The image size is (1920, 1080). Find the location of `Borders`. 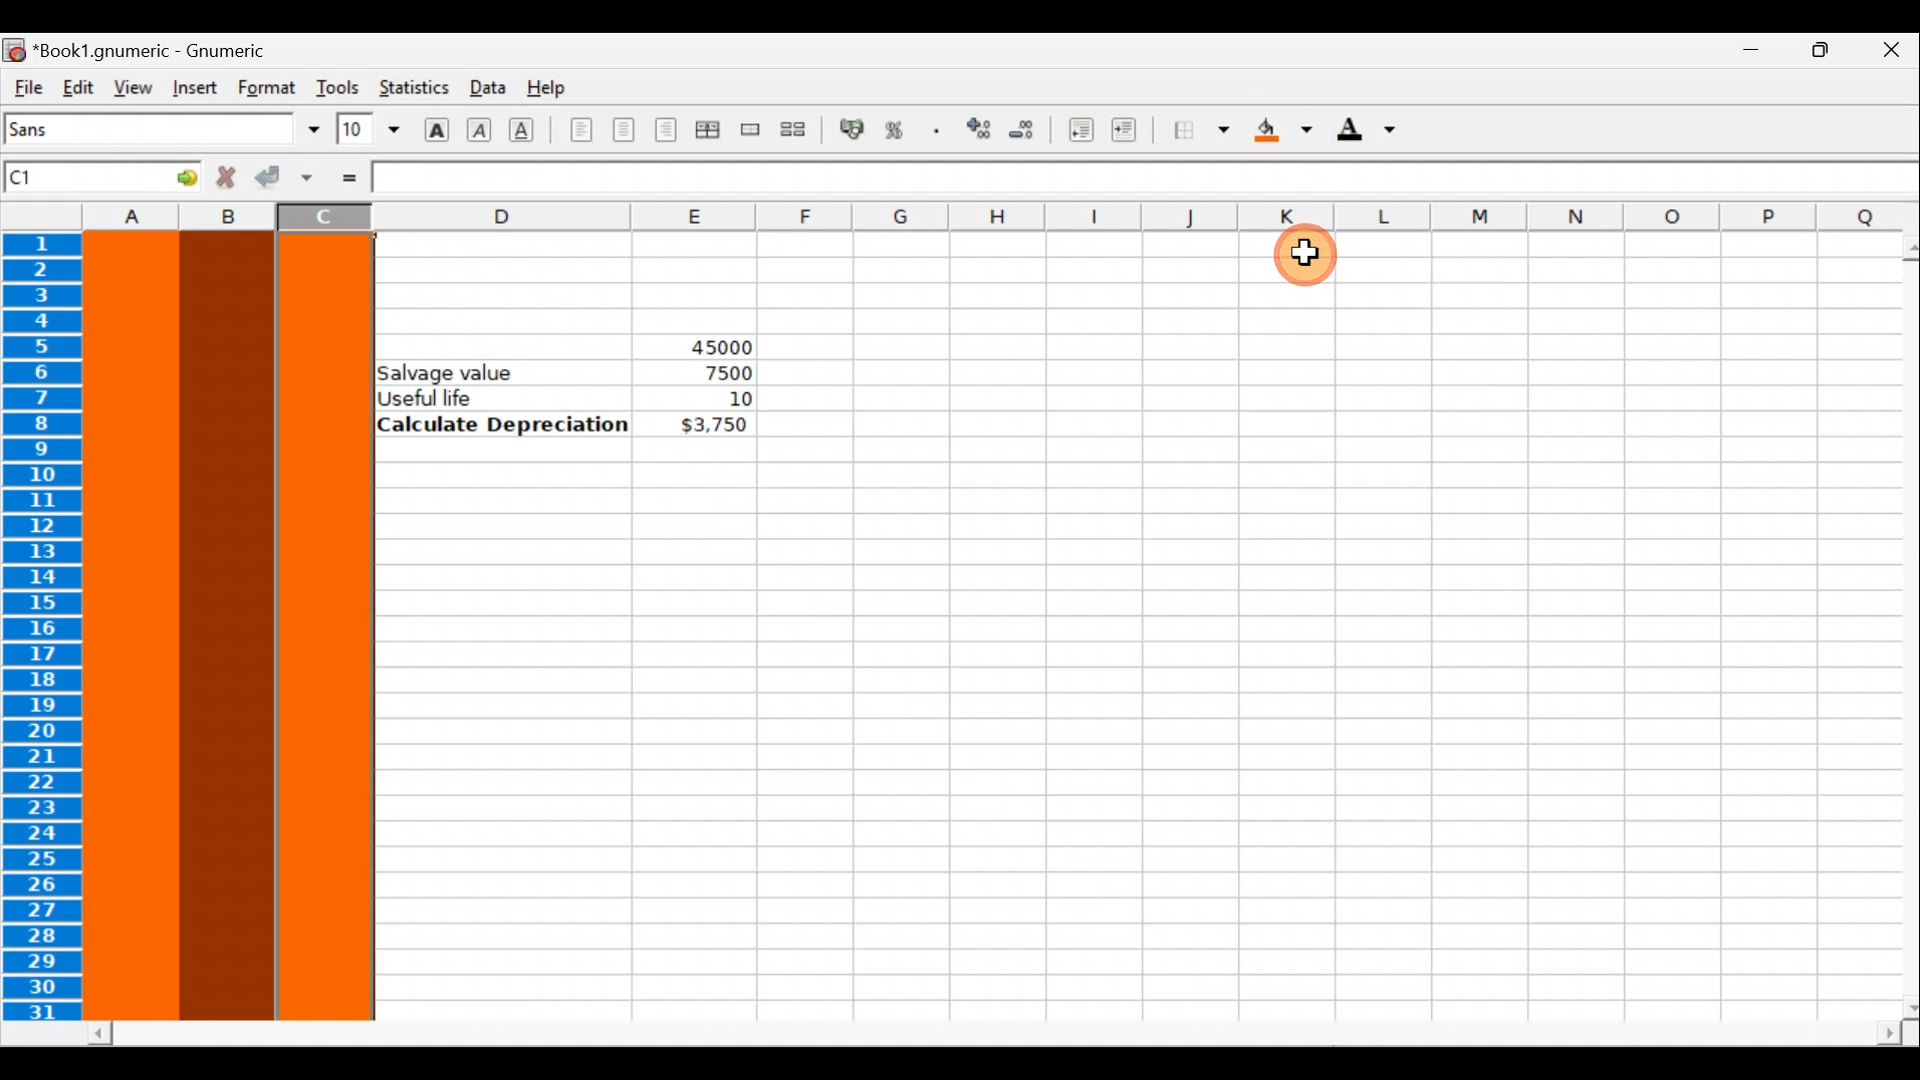

Borders is located at coordinates (1201, 131).